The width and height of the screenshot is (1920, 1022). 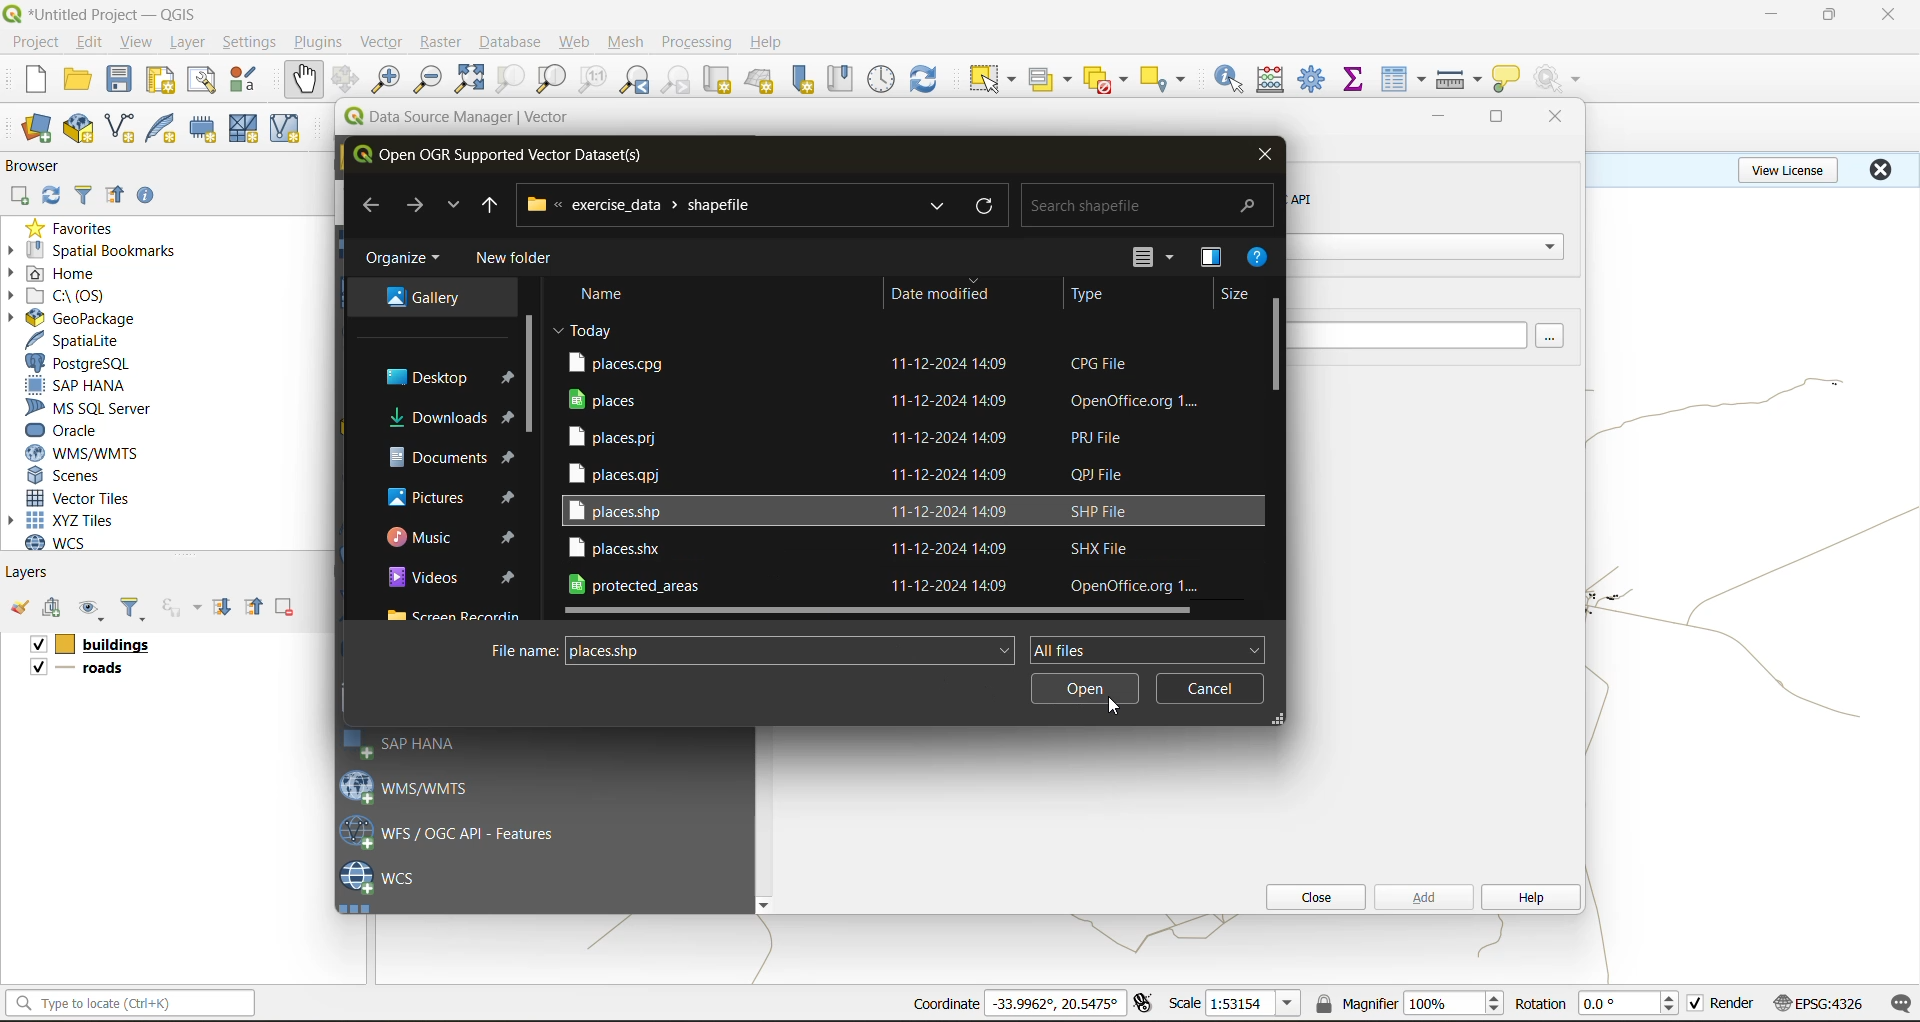 I want to click on scenes, so click(x=66, y=476).